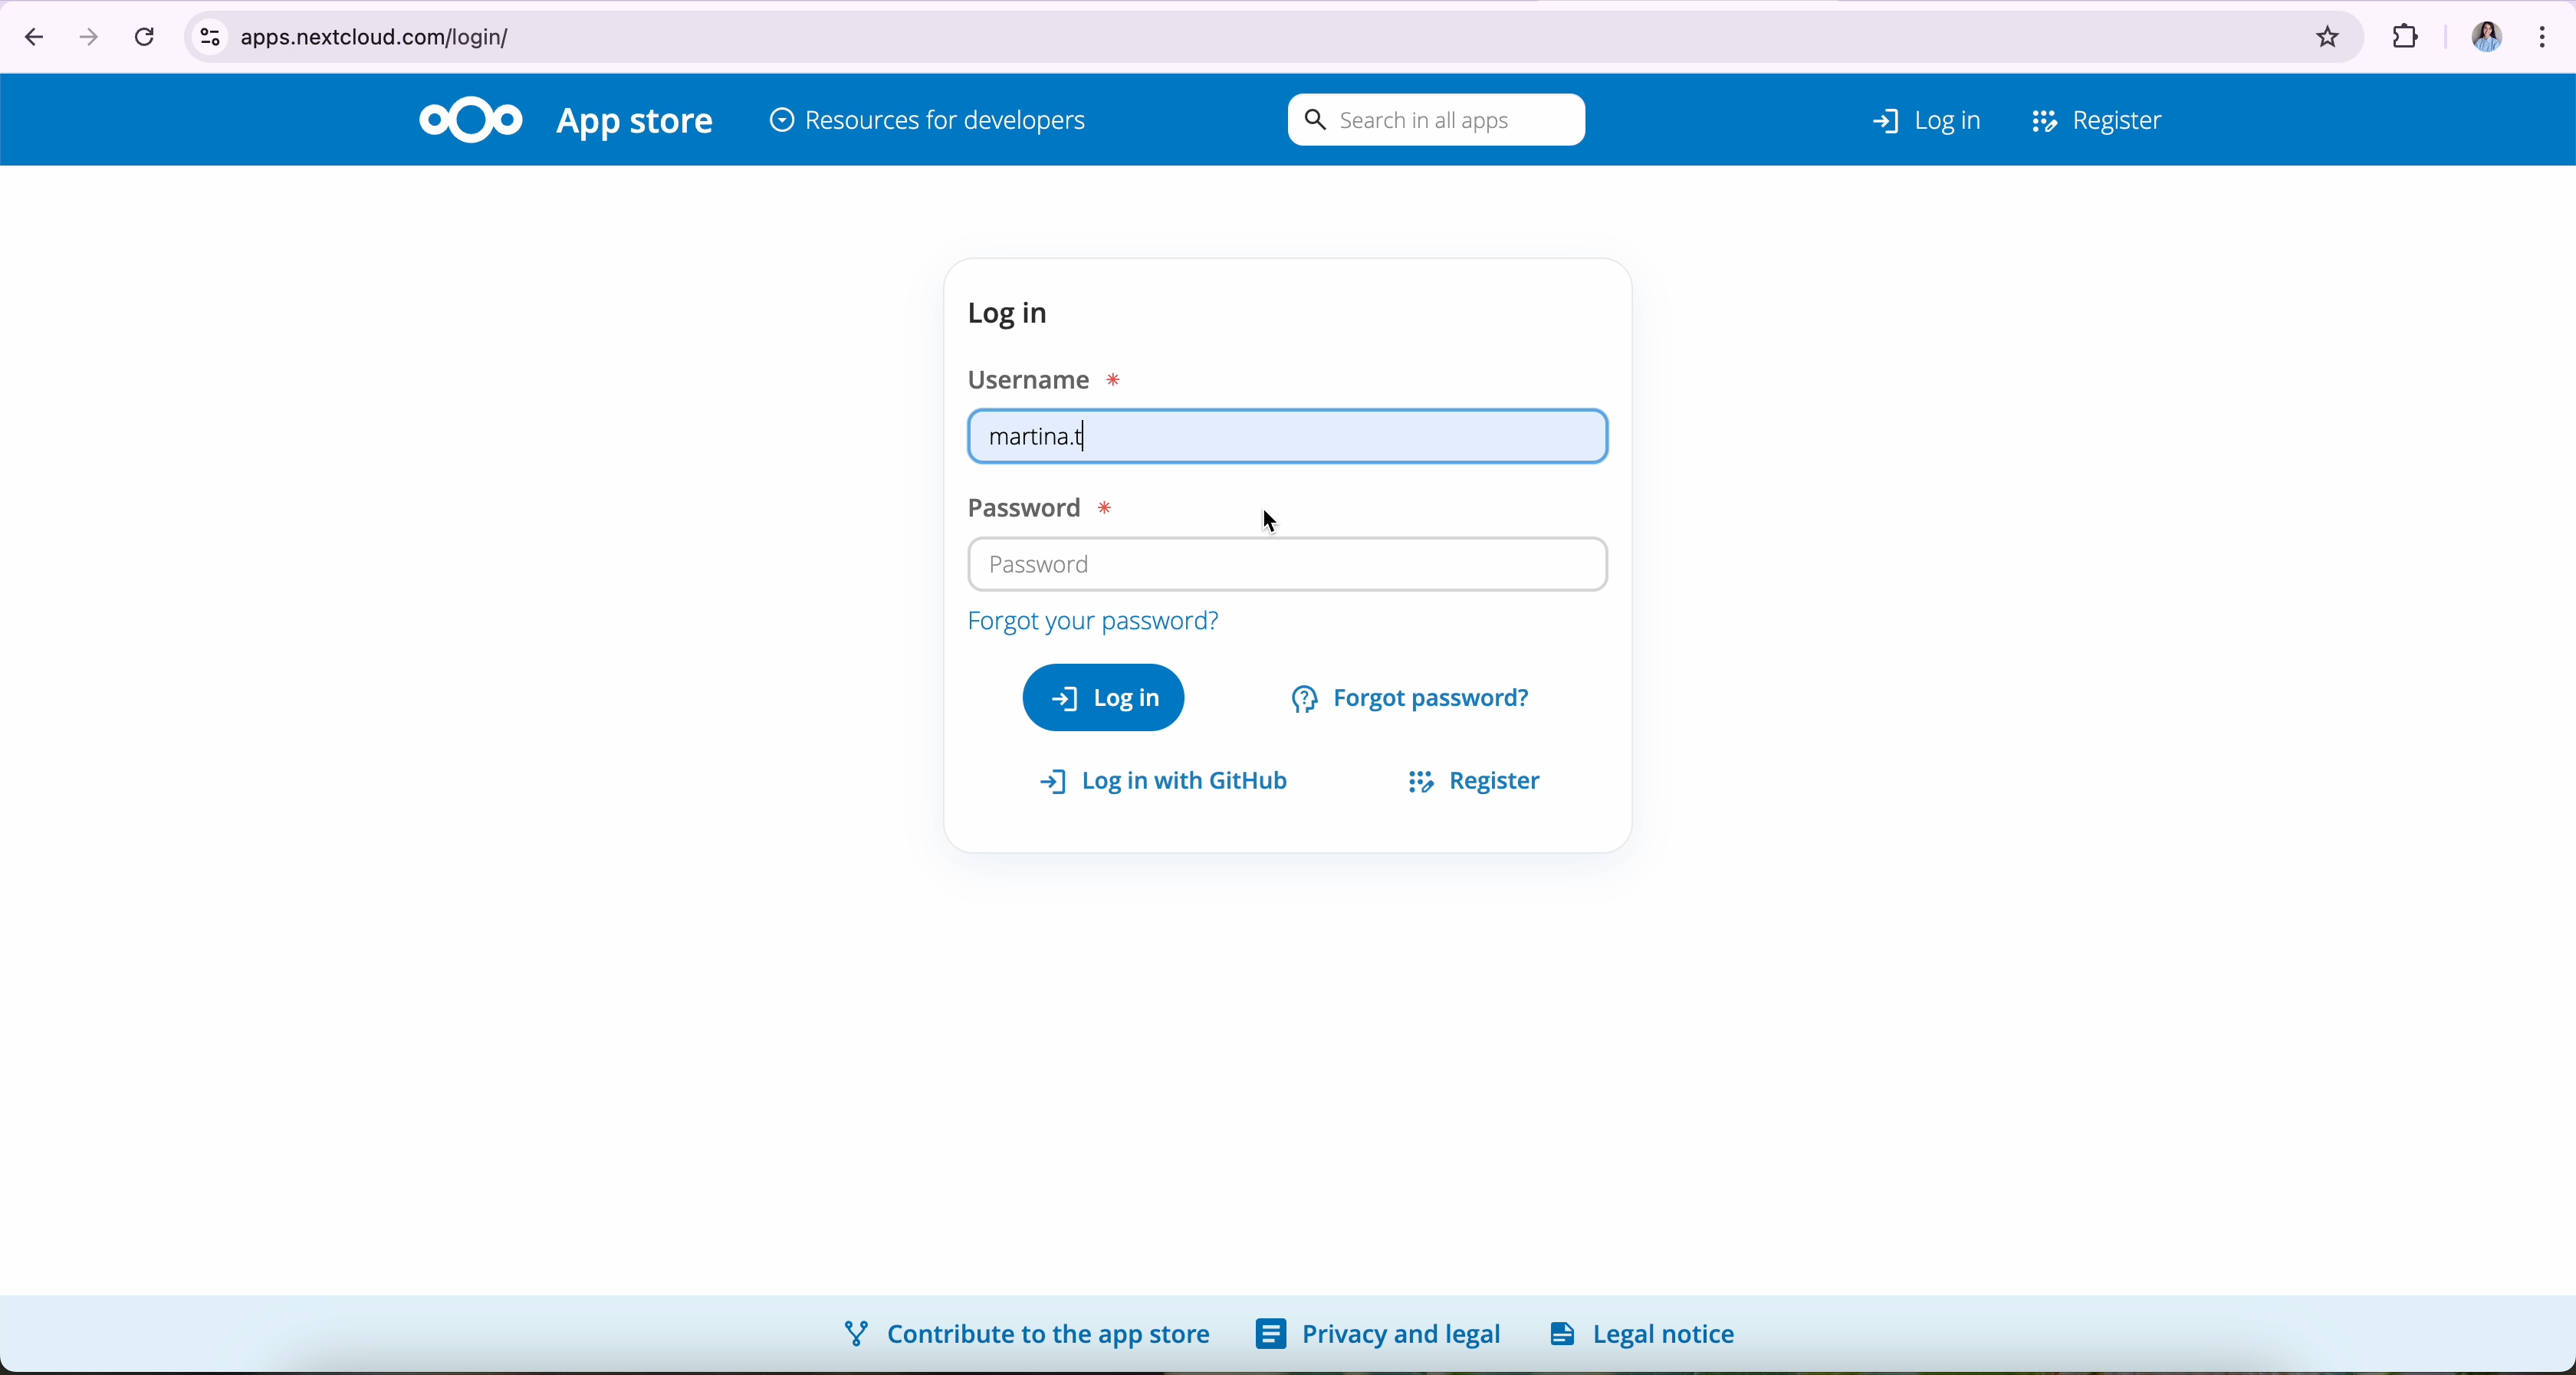 The height and width of the screenshot is (1375, 2576). I want to click on apps.nextcloud.com, so click(1233, 33).